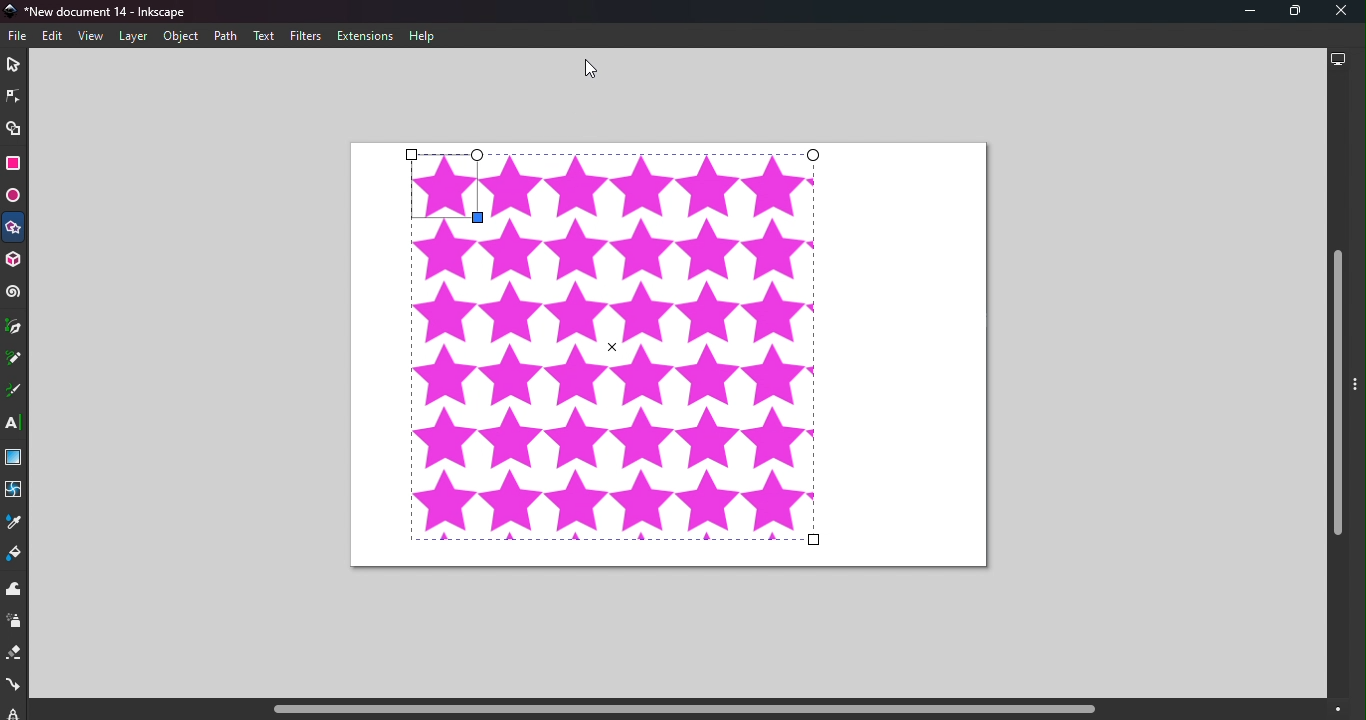  What do you see at coordinates (132, 37) in the screenshot?
I see `Layers` at bounding box center [132, 37].